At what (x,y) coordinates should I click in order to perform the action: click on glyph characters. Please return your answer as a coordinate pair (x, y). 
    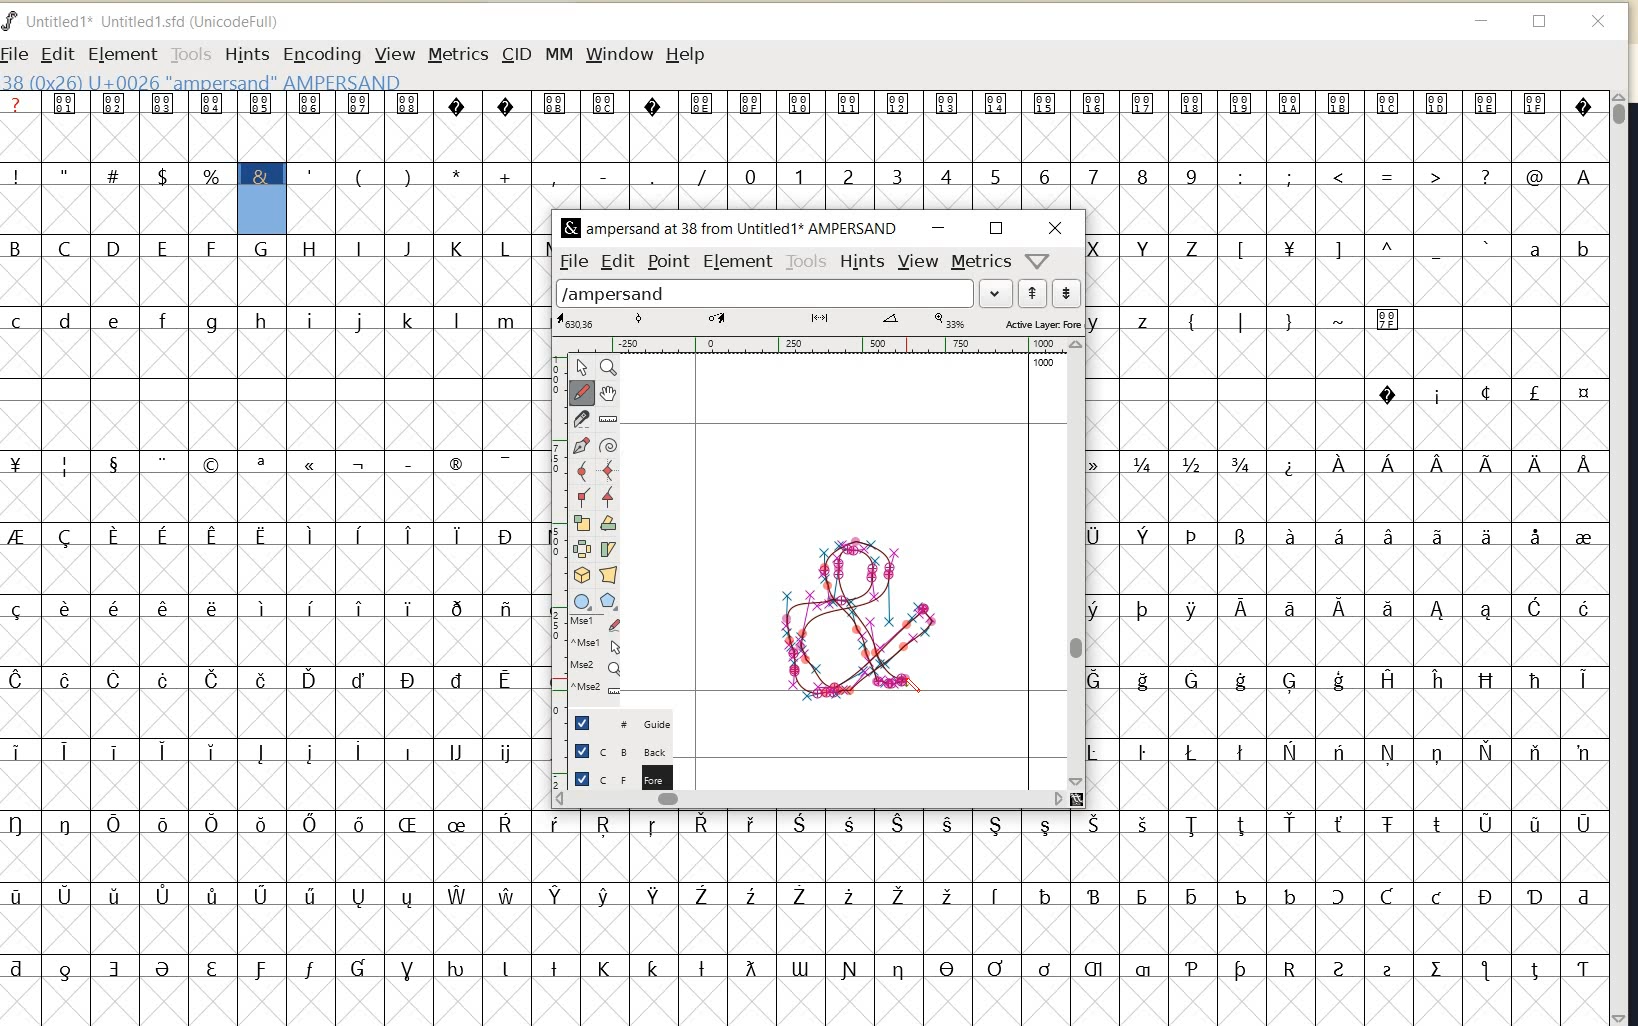
    Looking at the image, I should click on (384, 620).